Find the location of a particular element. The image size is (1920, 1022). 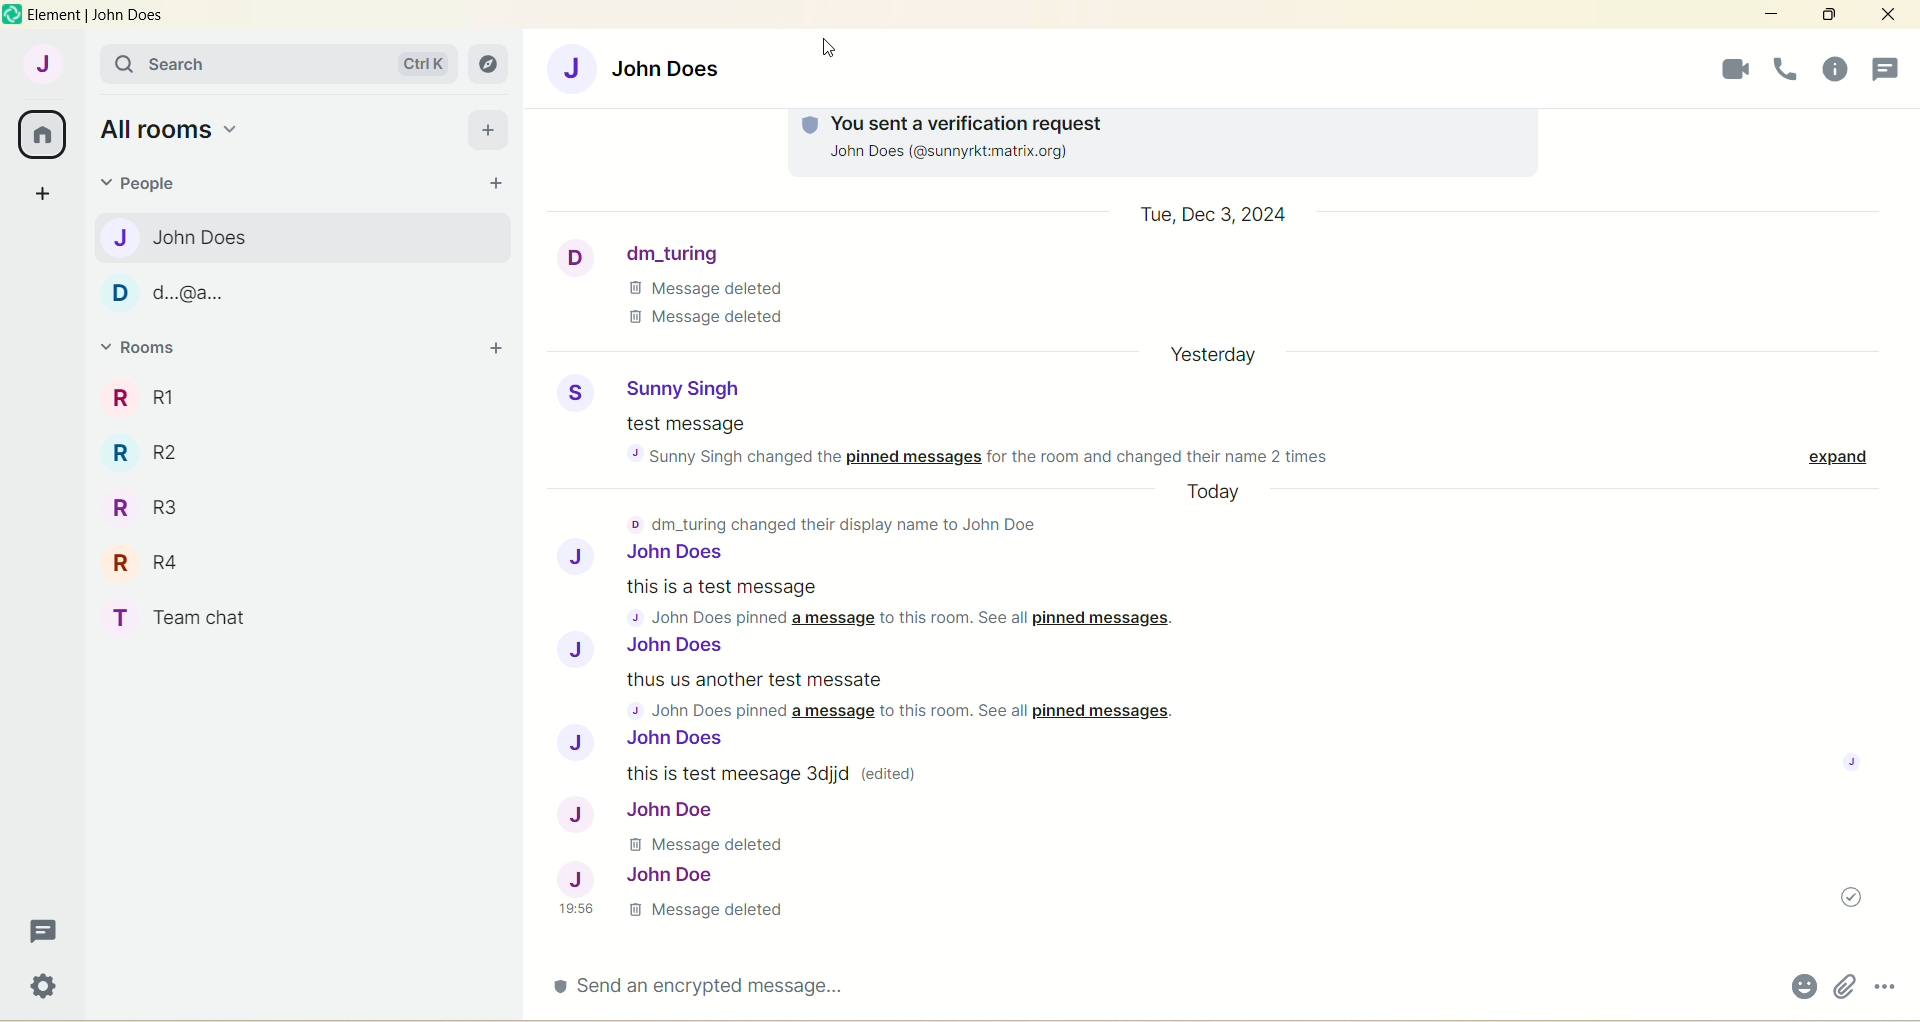

Message Deleted is located at coordinates (719, 307).